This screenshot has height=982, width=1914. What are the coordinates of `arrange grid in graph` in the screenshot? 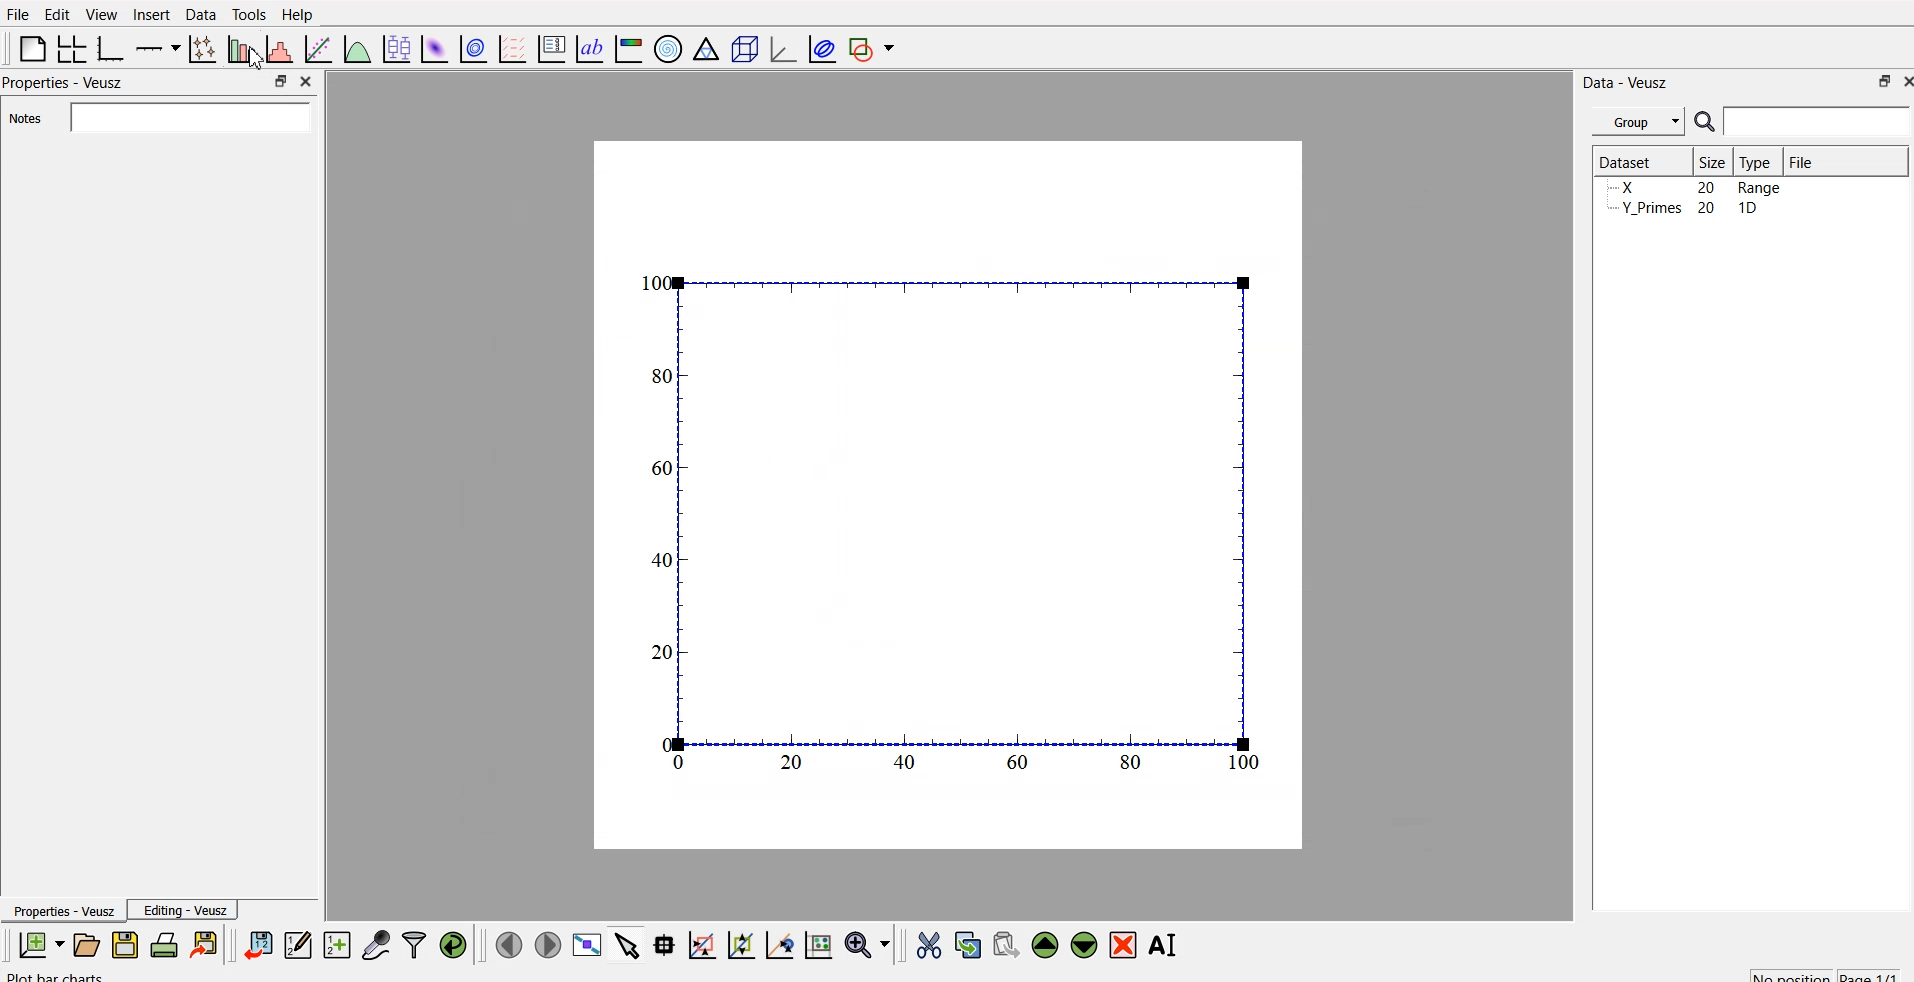 It's located at (70, 46).